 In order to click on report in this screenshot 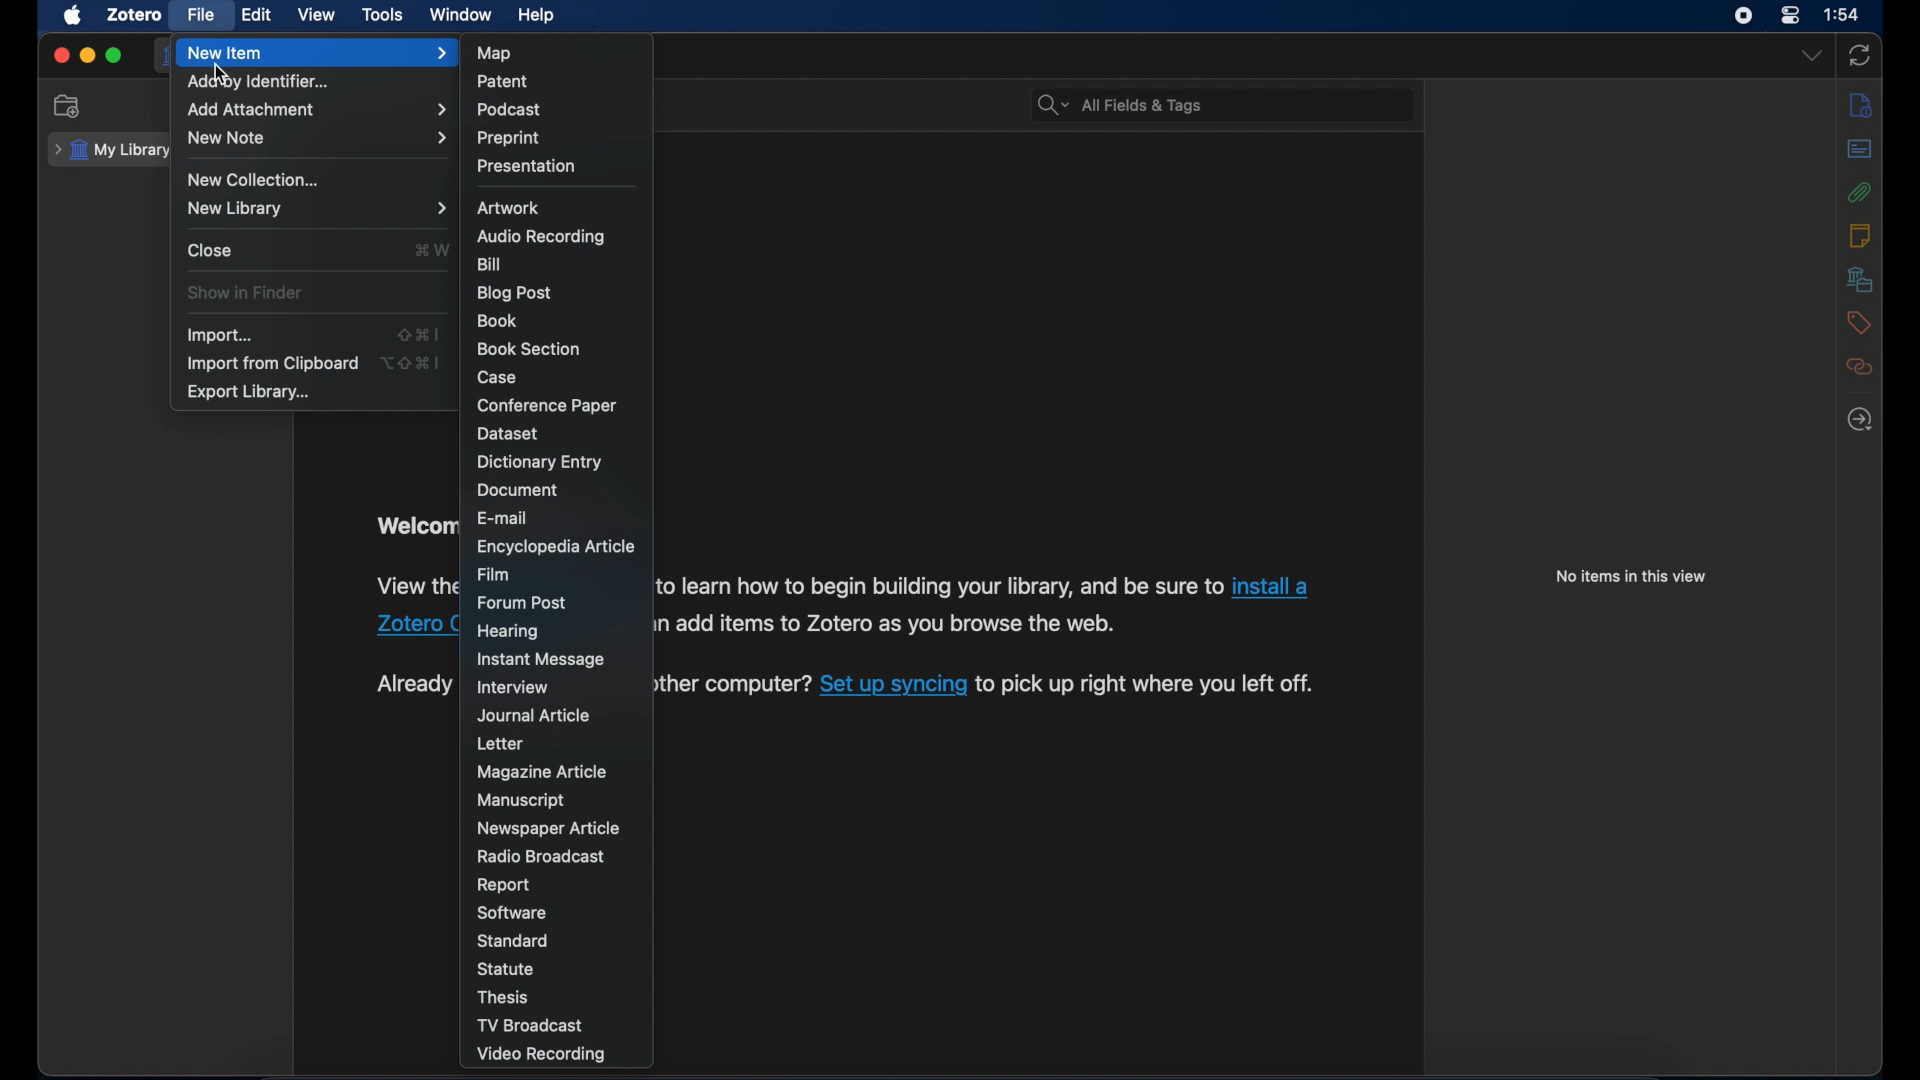, I will do `click(504, 884)`.